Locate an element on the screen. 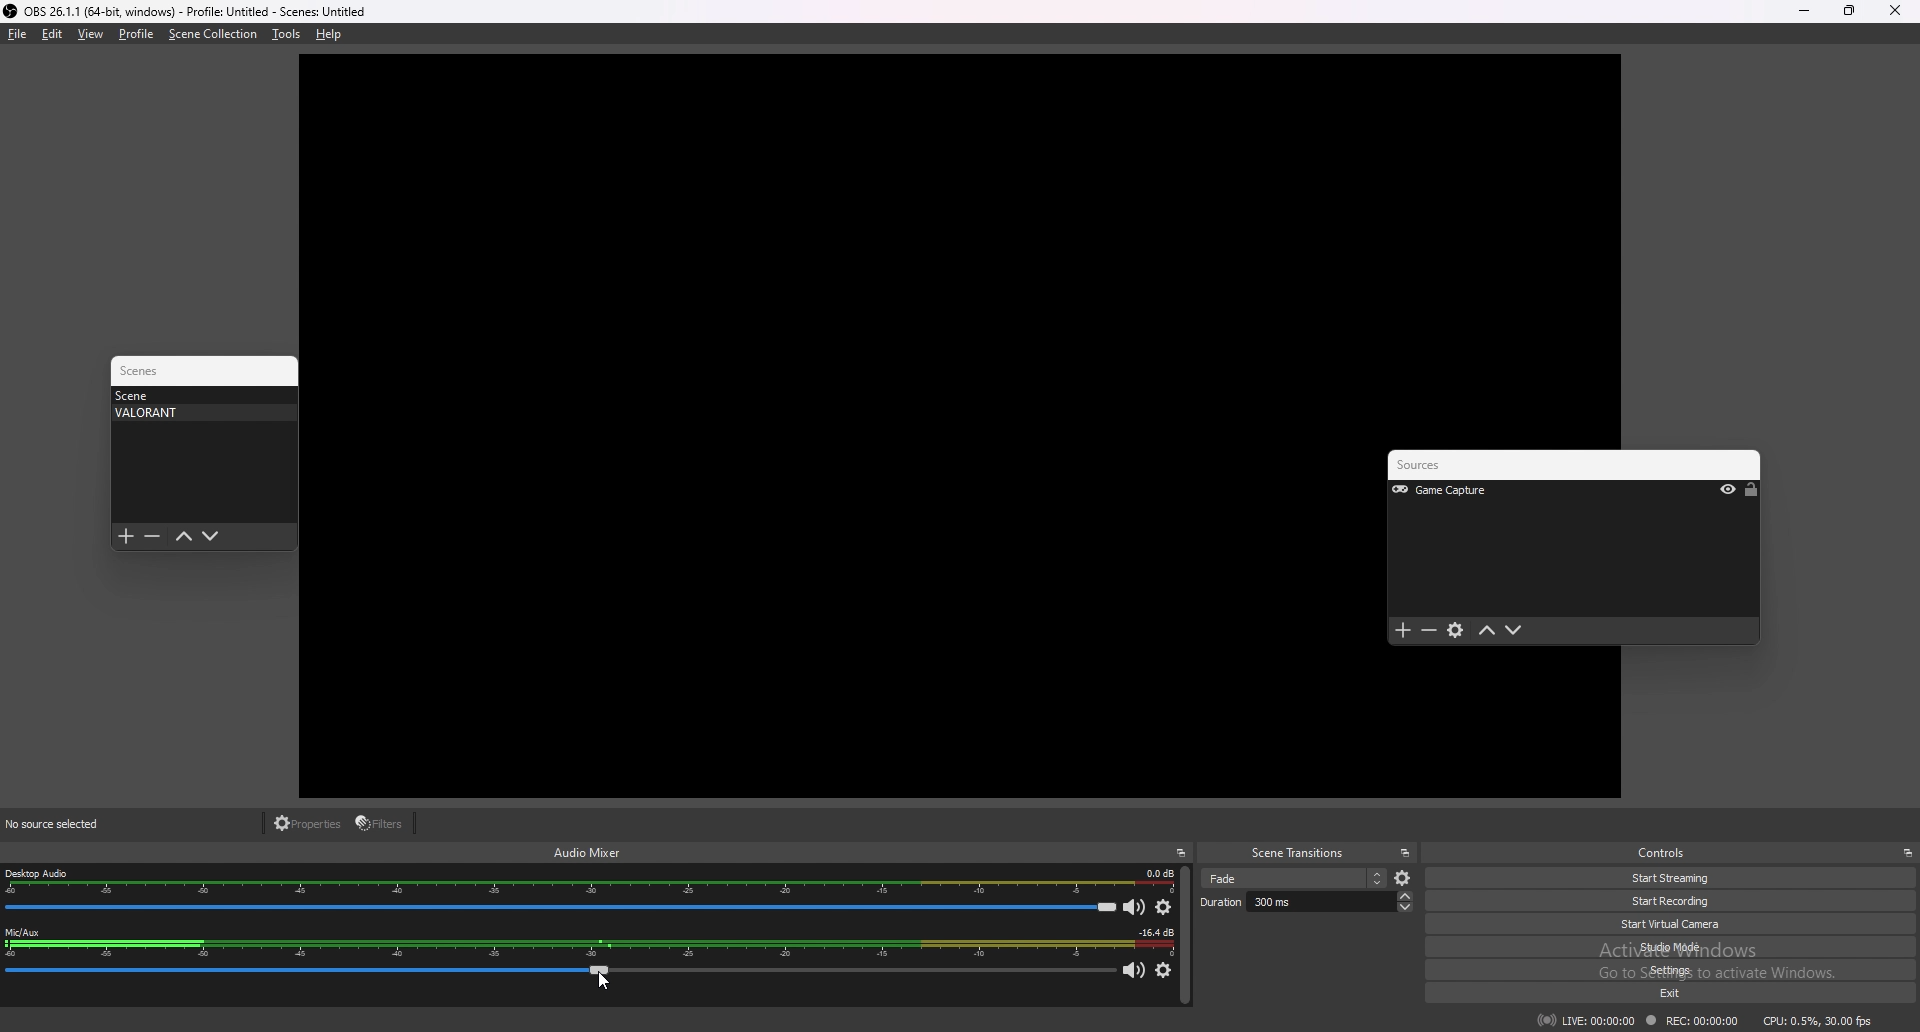 The height and width of the screenshot is (1032, 1920). live 00:00:00 is located at coordinates (1586, 1020).